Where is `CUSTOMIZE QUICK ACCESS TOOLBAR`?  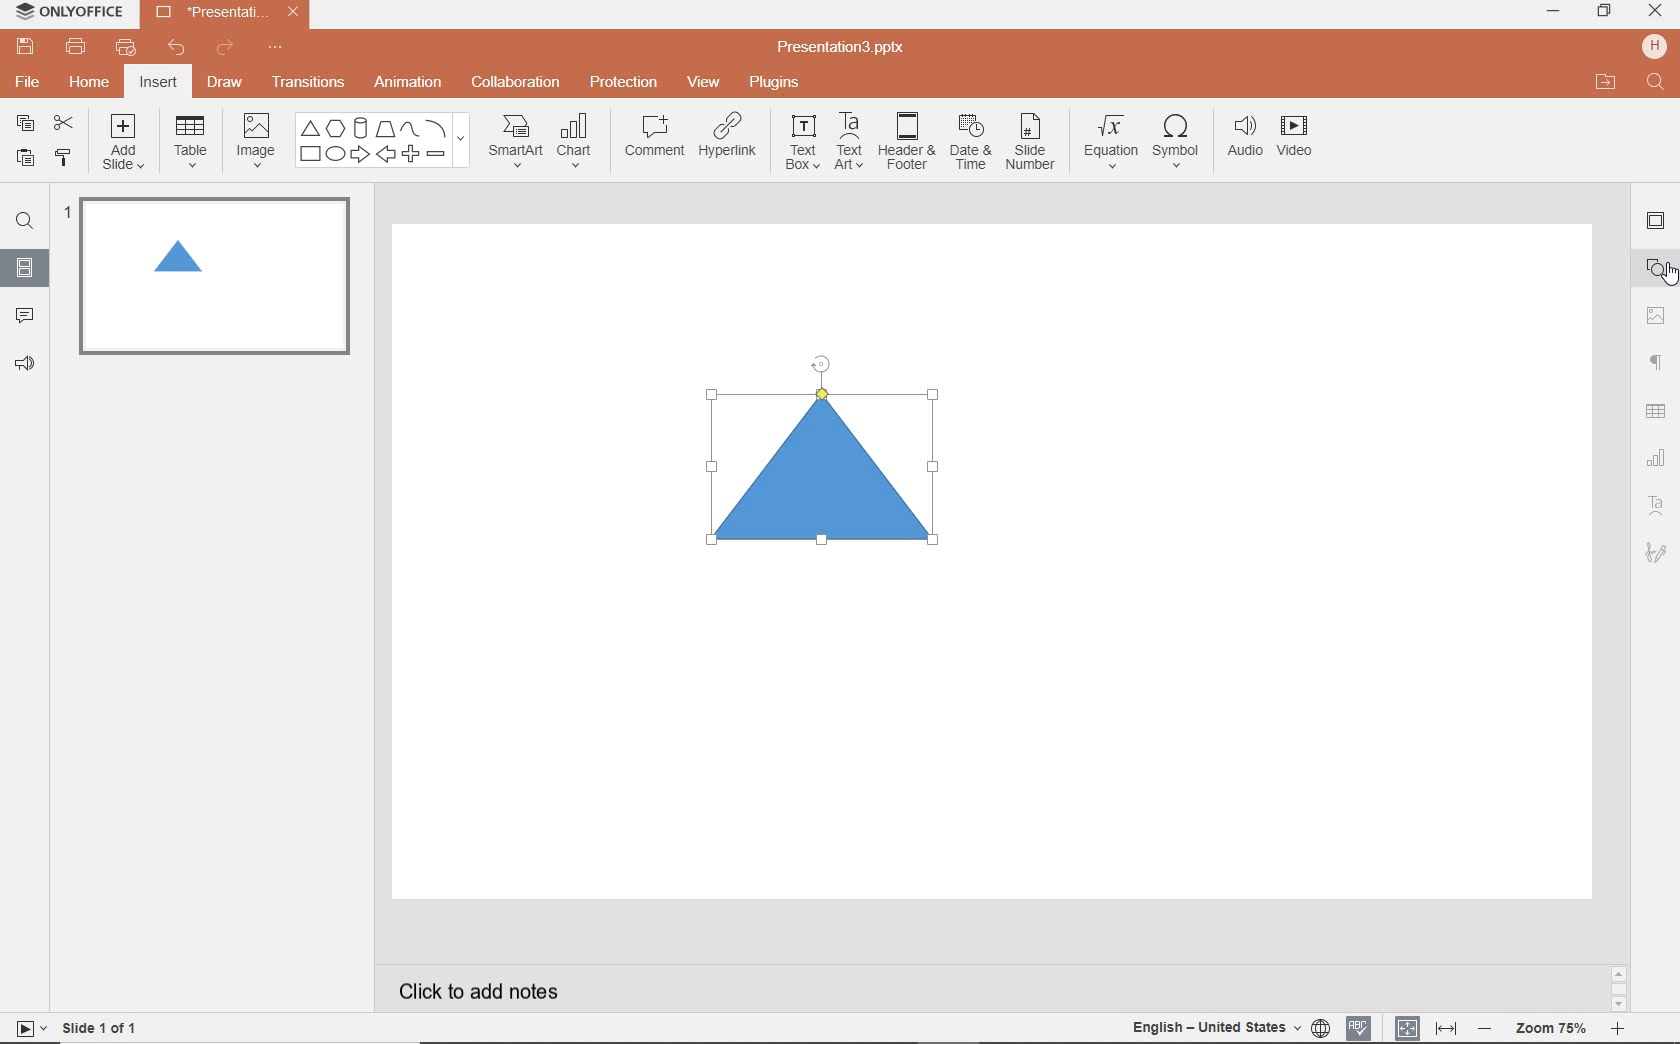 CUSTOMIZE QUICK ACCESS TOOLBAR is located at coordinates (275, 48).